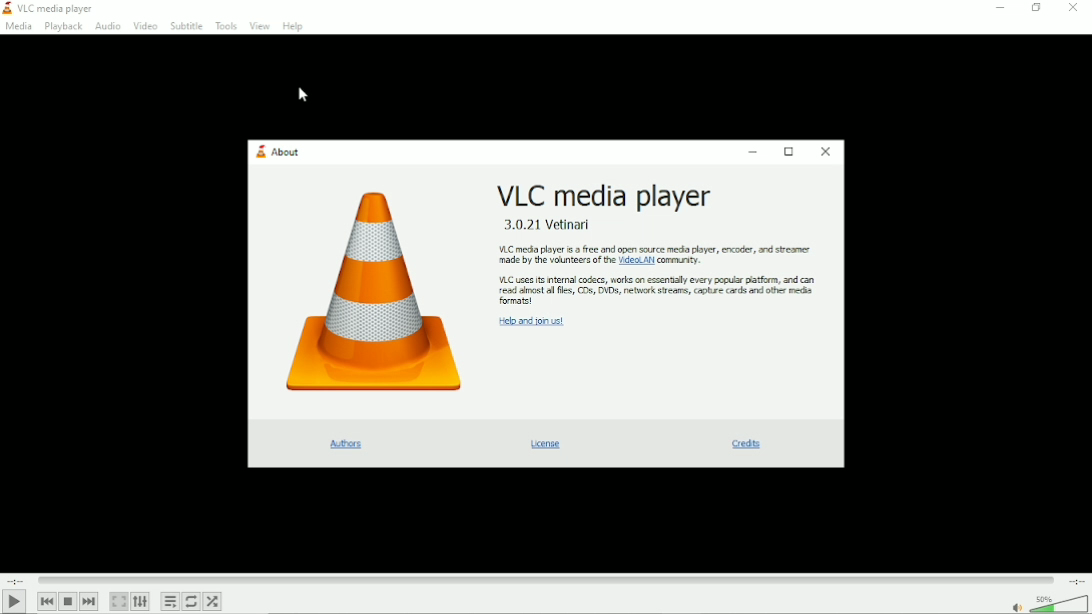 The height and width of the screenshot is (614, 1092). Describe the element at coordinates (547, 224) in the screenshot. I see `3.0.21 Version` at that location.